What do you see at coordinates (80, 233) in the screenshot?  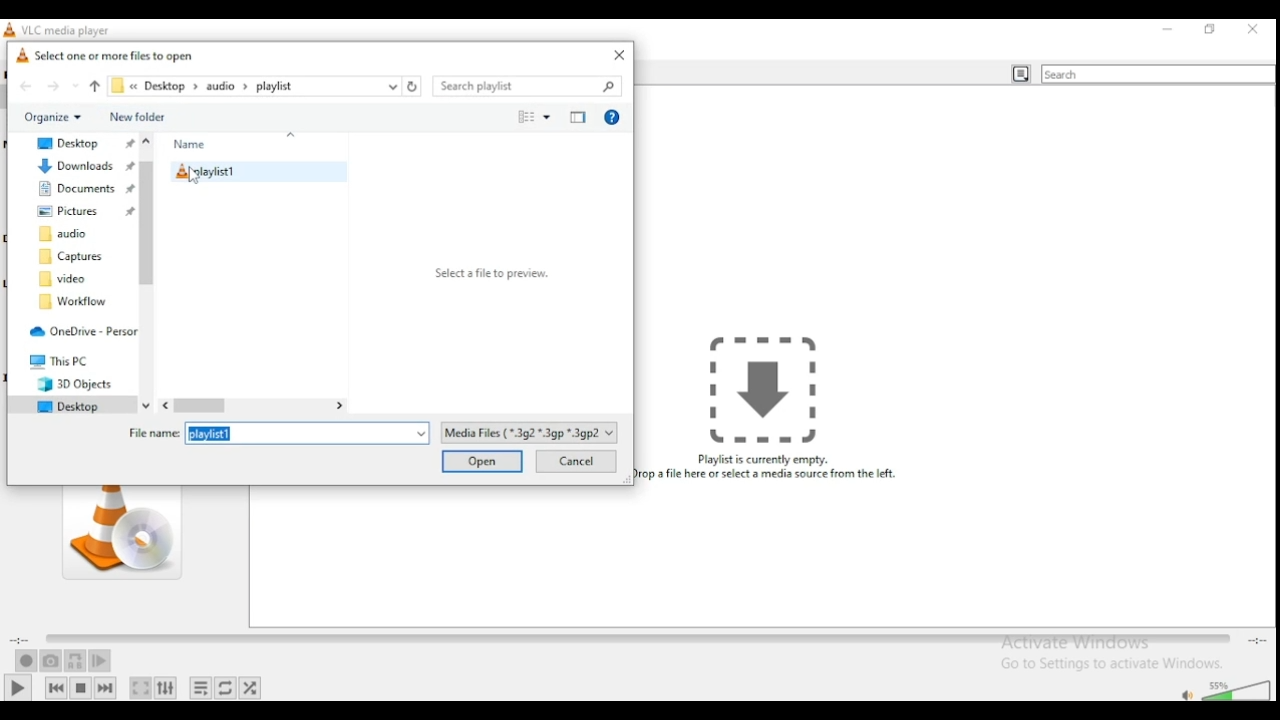 I see `audio` at bounding box center [80, 233].